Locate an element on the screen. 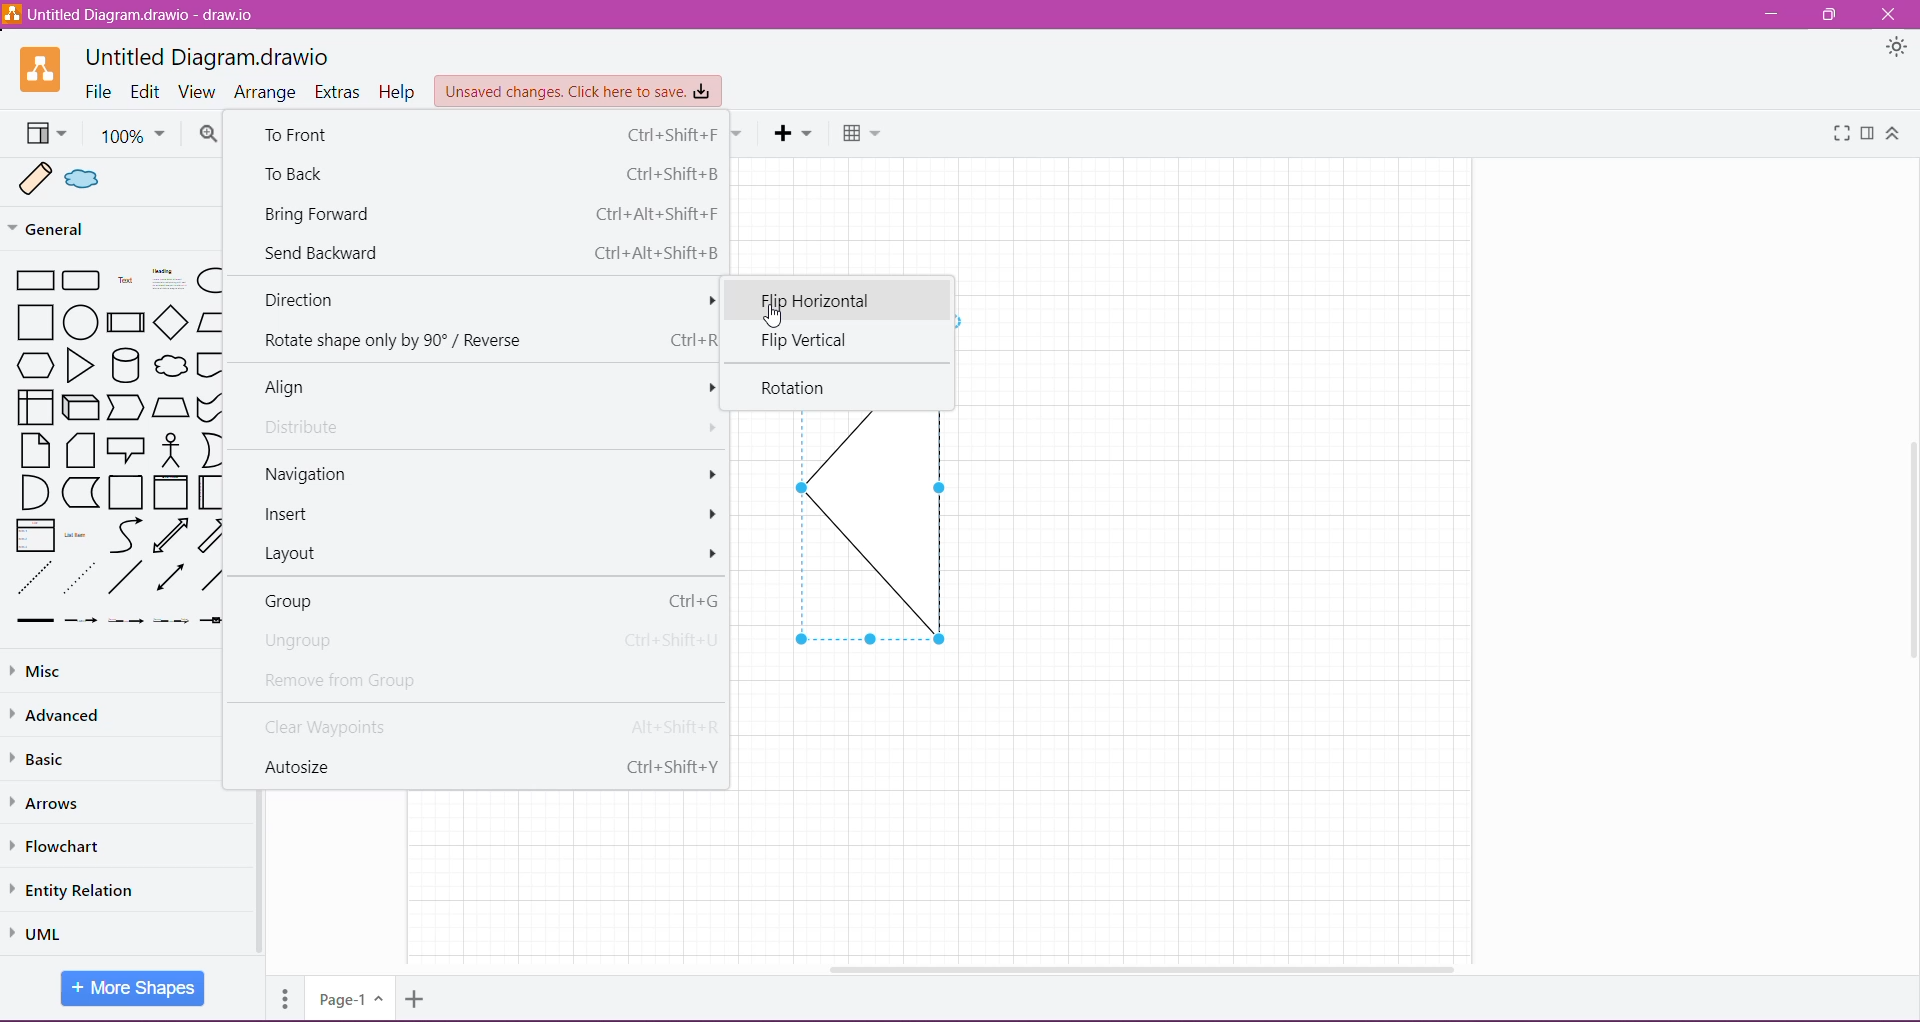  Layout is located at coordinates (488, 554).